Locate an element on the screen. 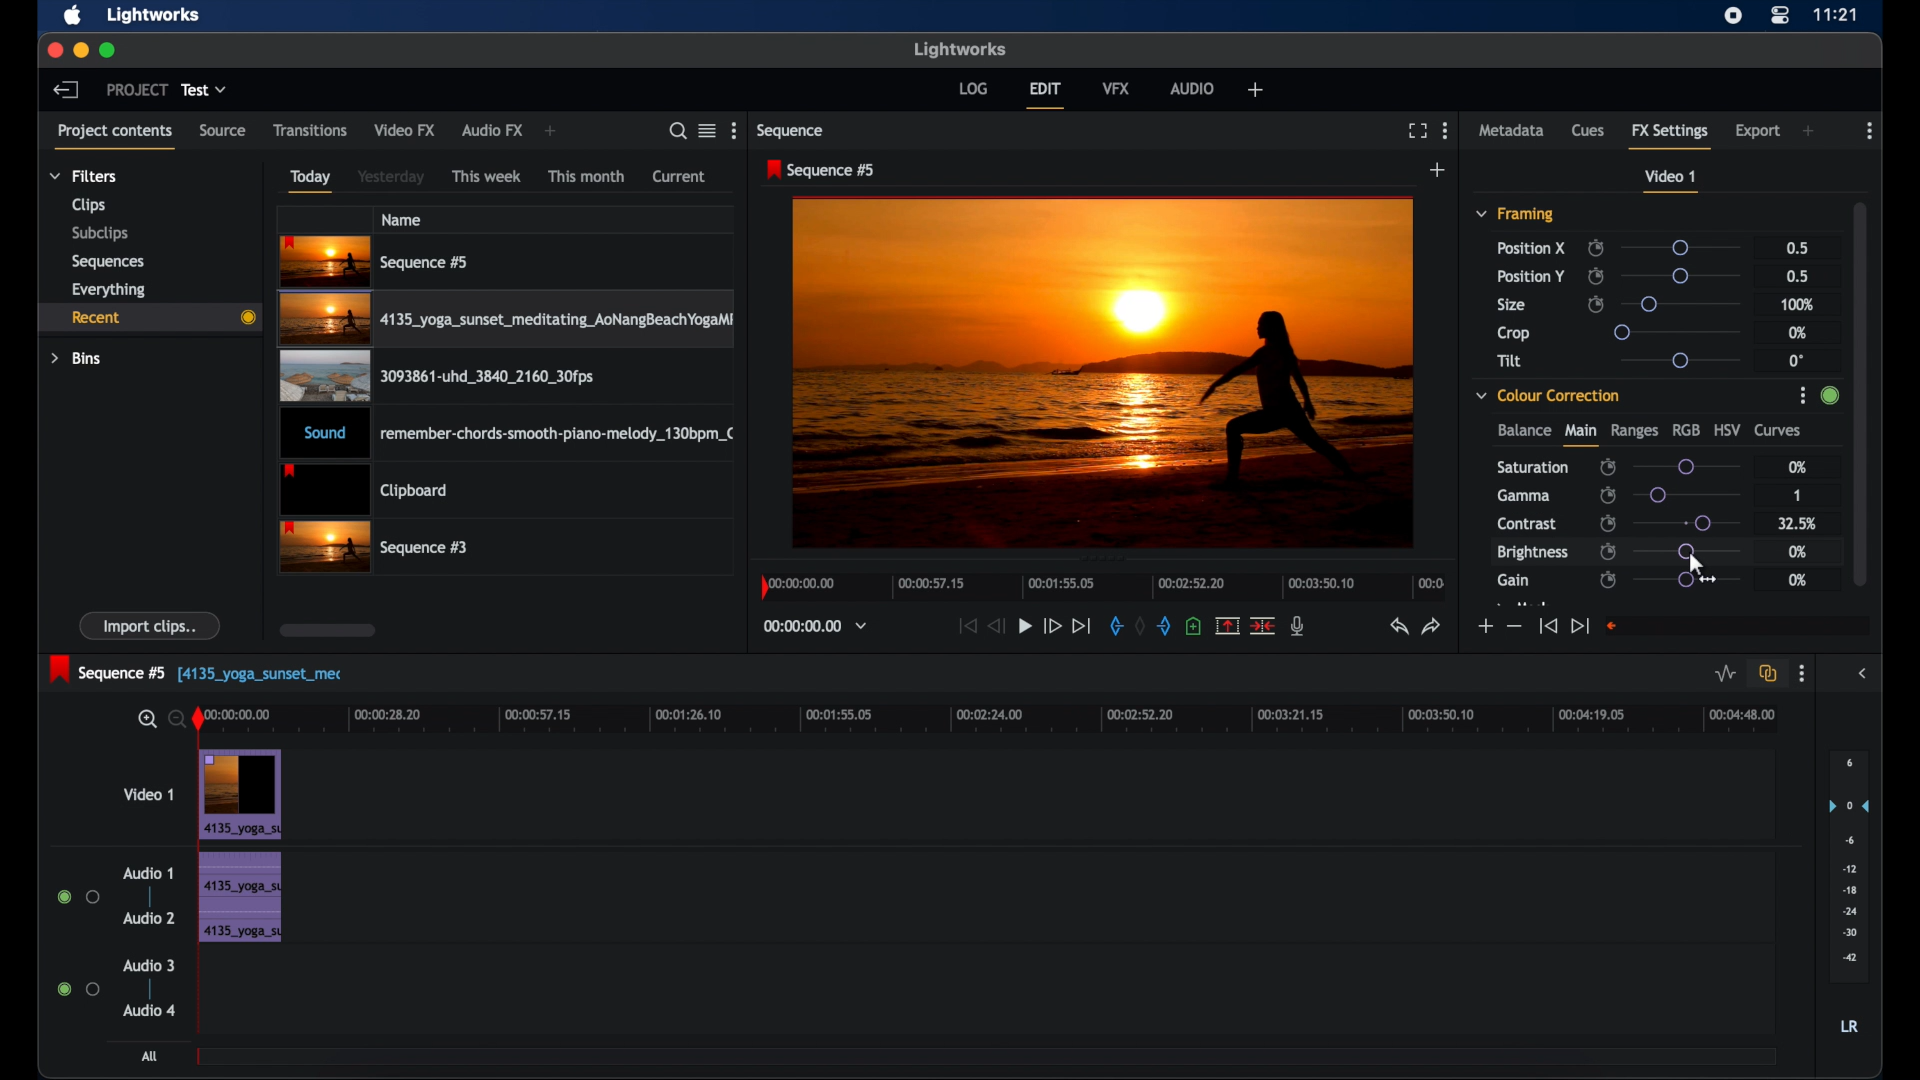  project contents is located at coordinates (114, 135).